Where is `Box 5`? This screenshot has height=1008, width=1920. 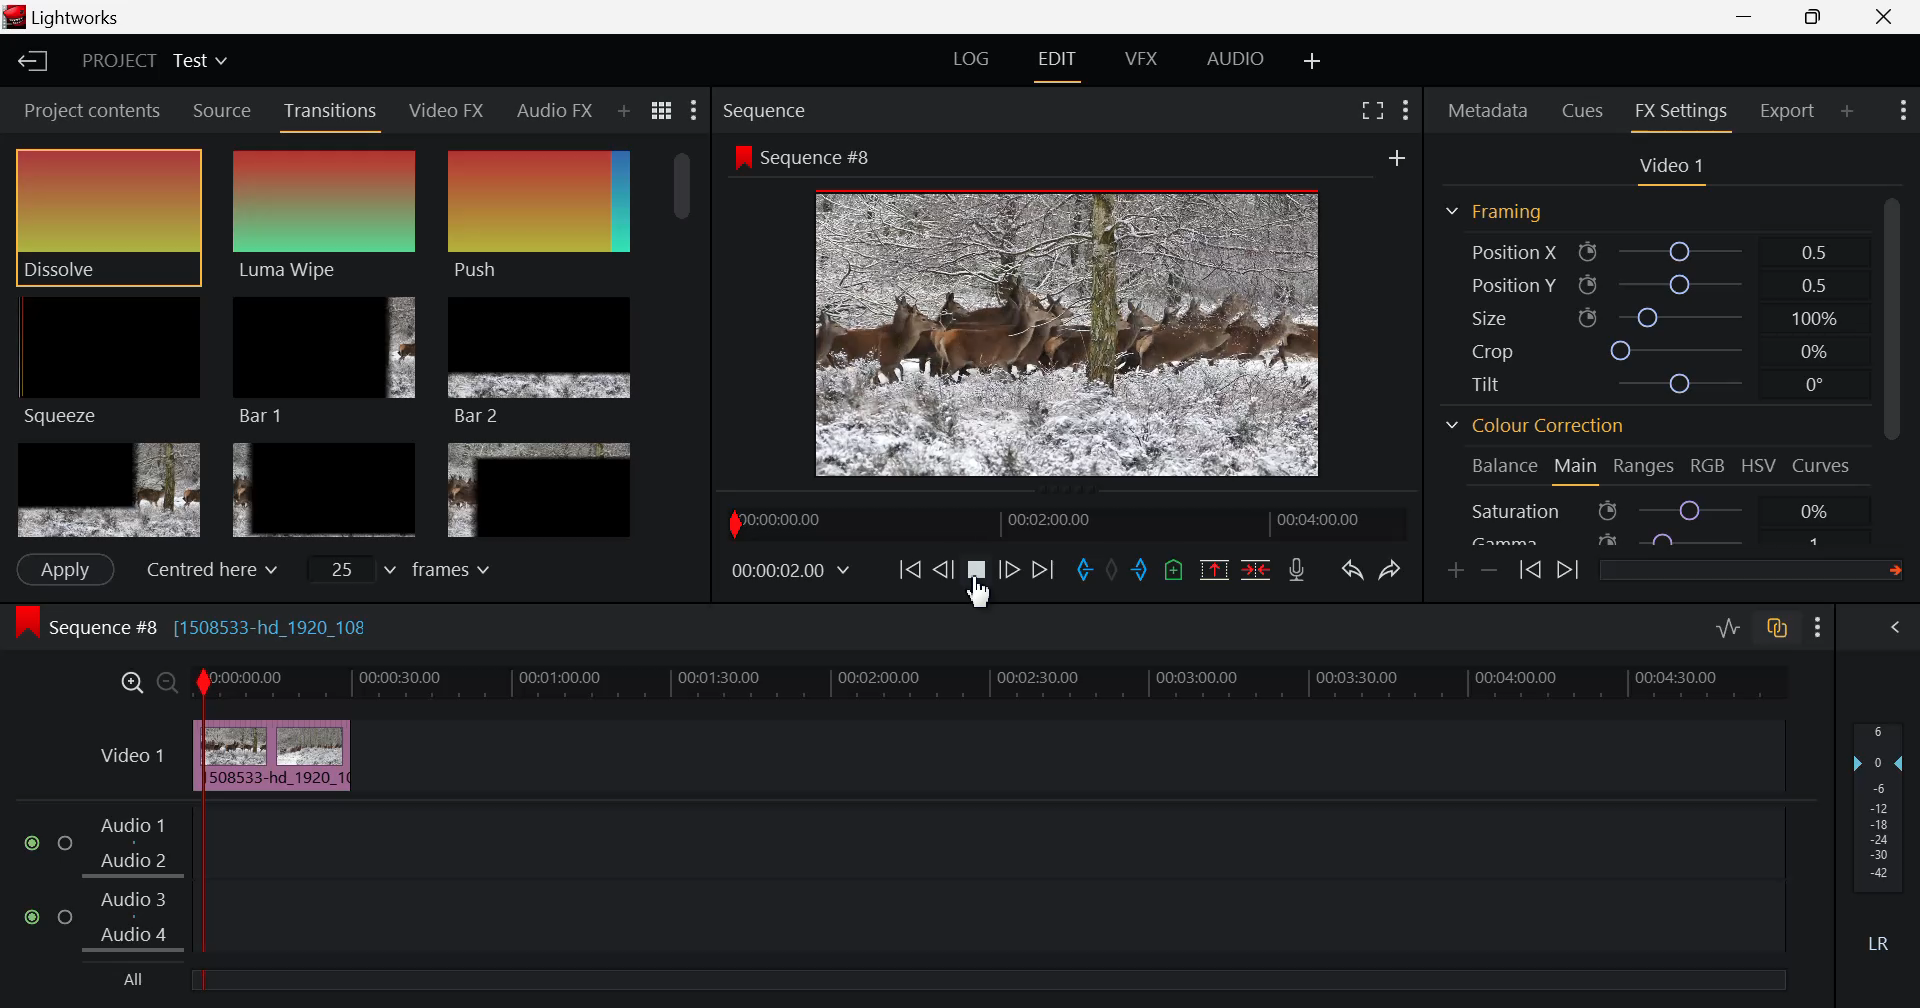
Box 5 is located at coordinates (325, 492).